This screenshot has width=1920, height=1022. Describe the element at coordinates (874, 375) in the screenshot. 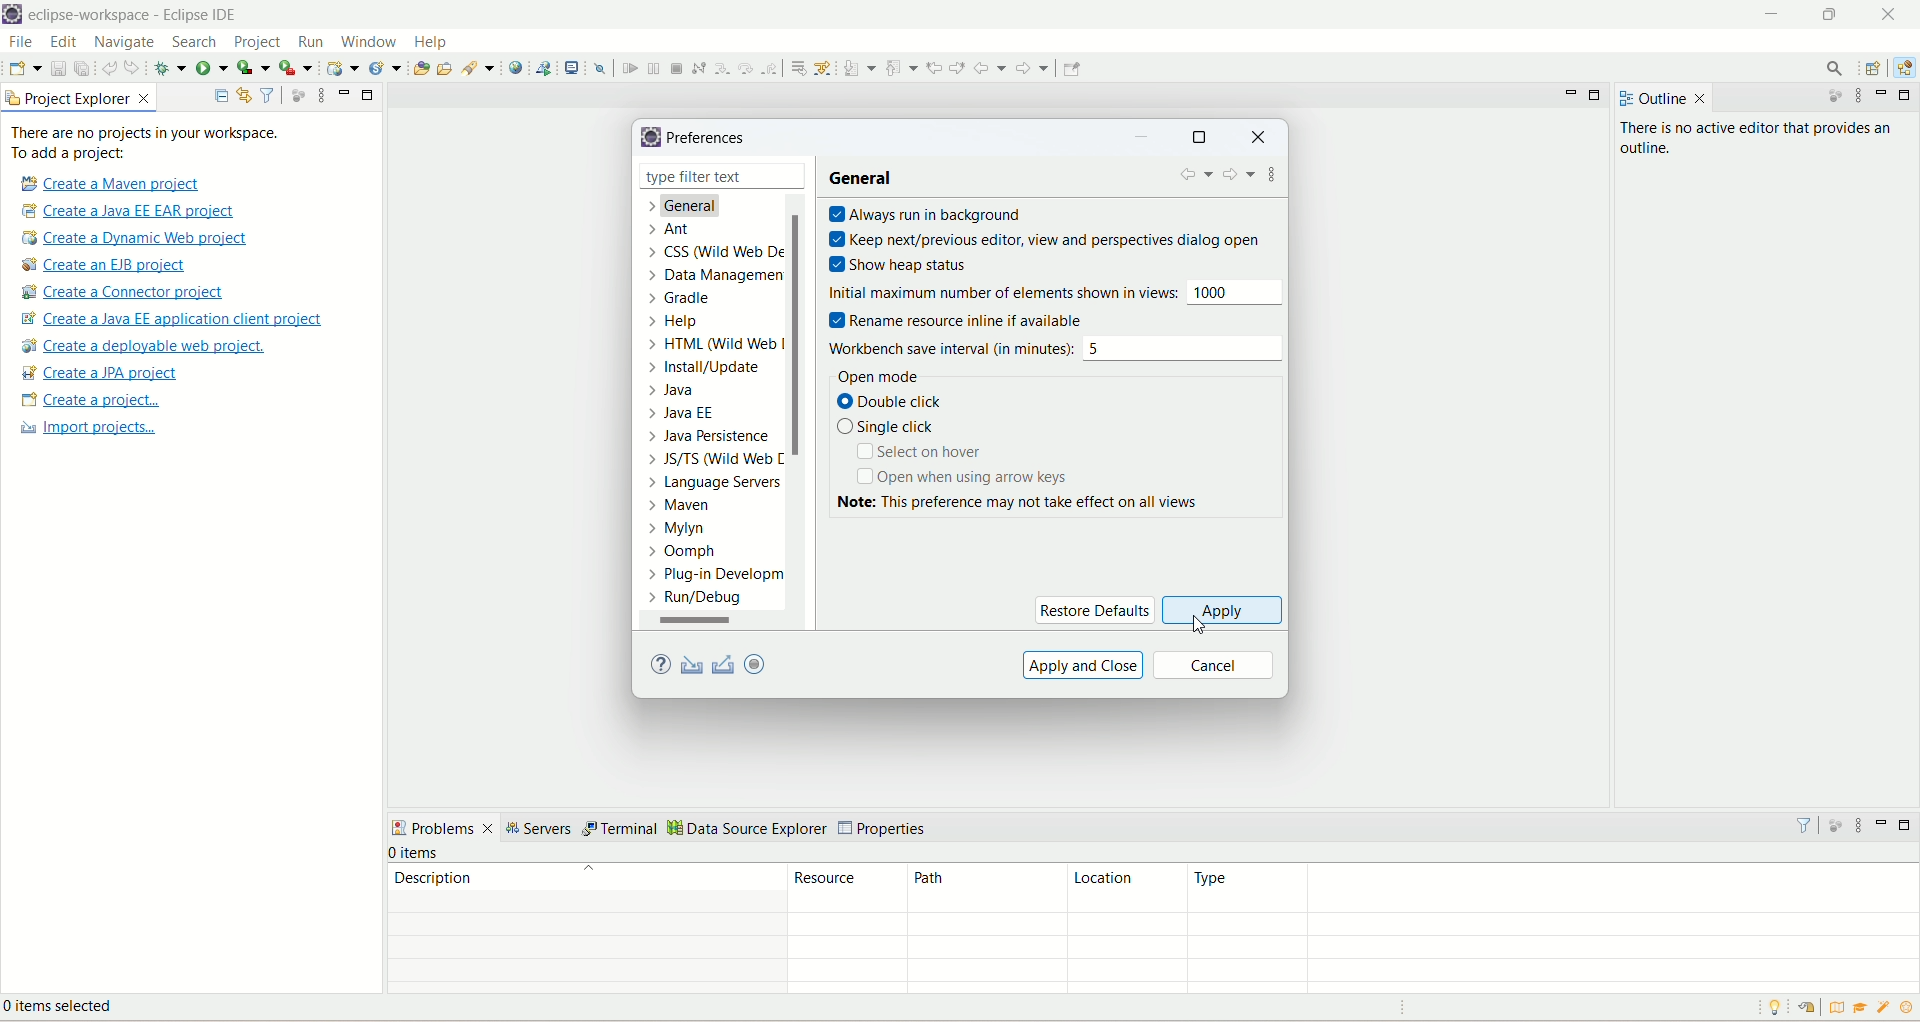

I see `open mode` at that location.